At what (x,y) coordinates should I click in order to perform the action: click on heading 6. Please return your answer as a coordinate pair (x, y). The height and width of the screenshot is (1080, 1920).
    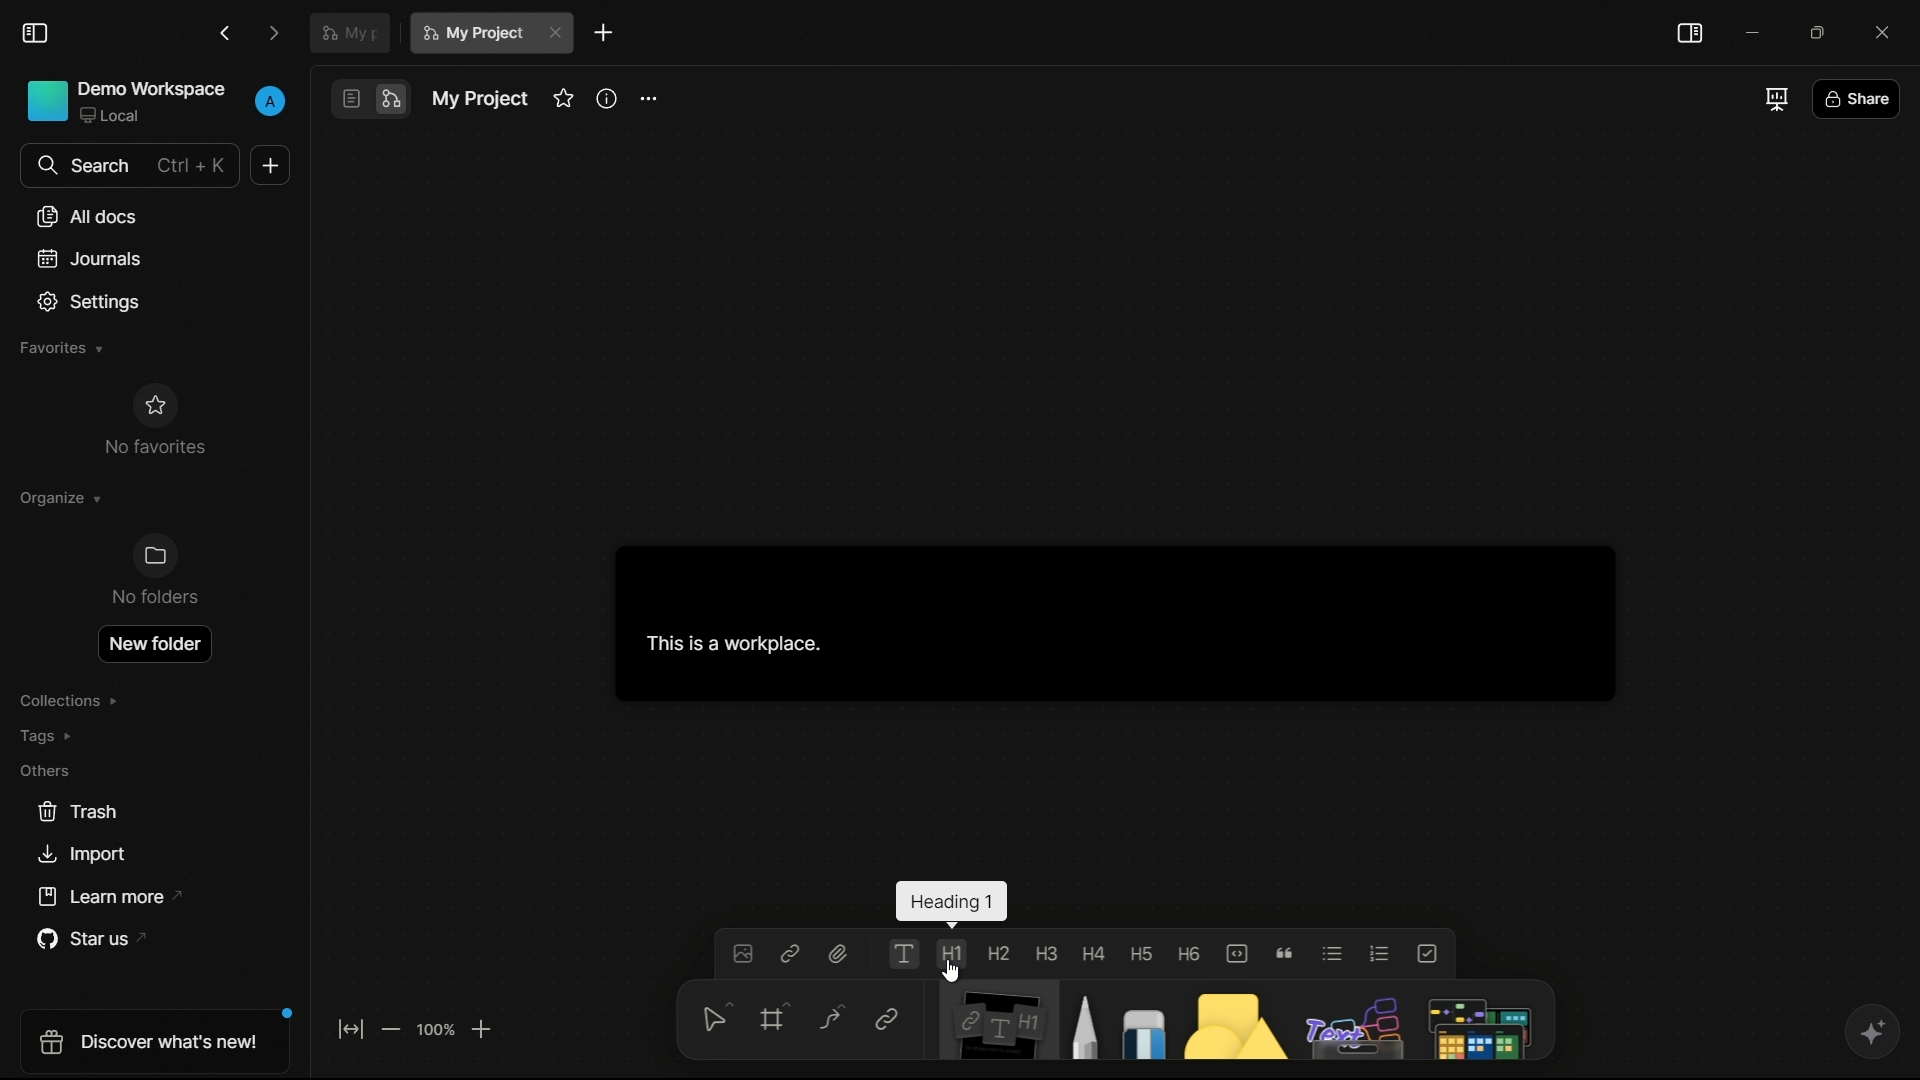
    Looking at the image, I should click on (1188, 954).